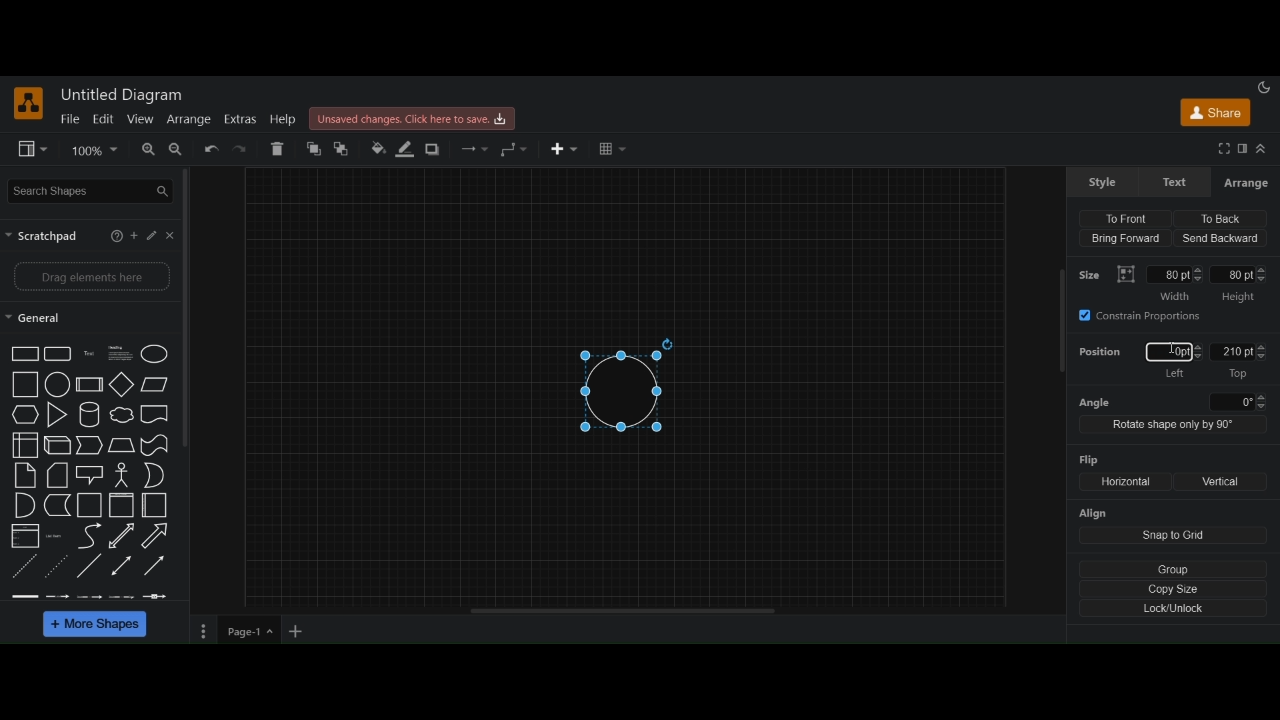 This screenshot has height=720, width=1280. Describe the element at coordinates (1125, 217) in the screenshot. I see `to front` at that location.